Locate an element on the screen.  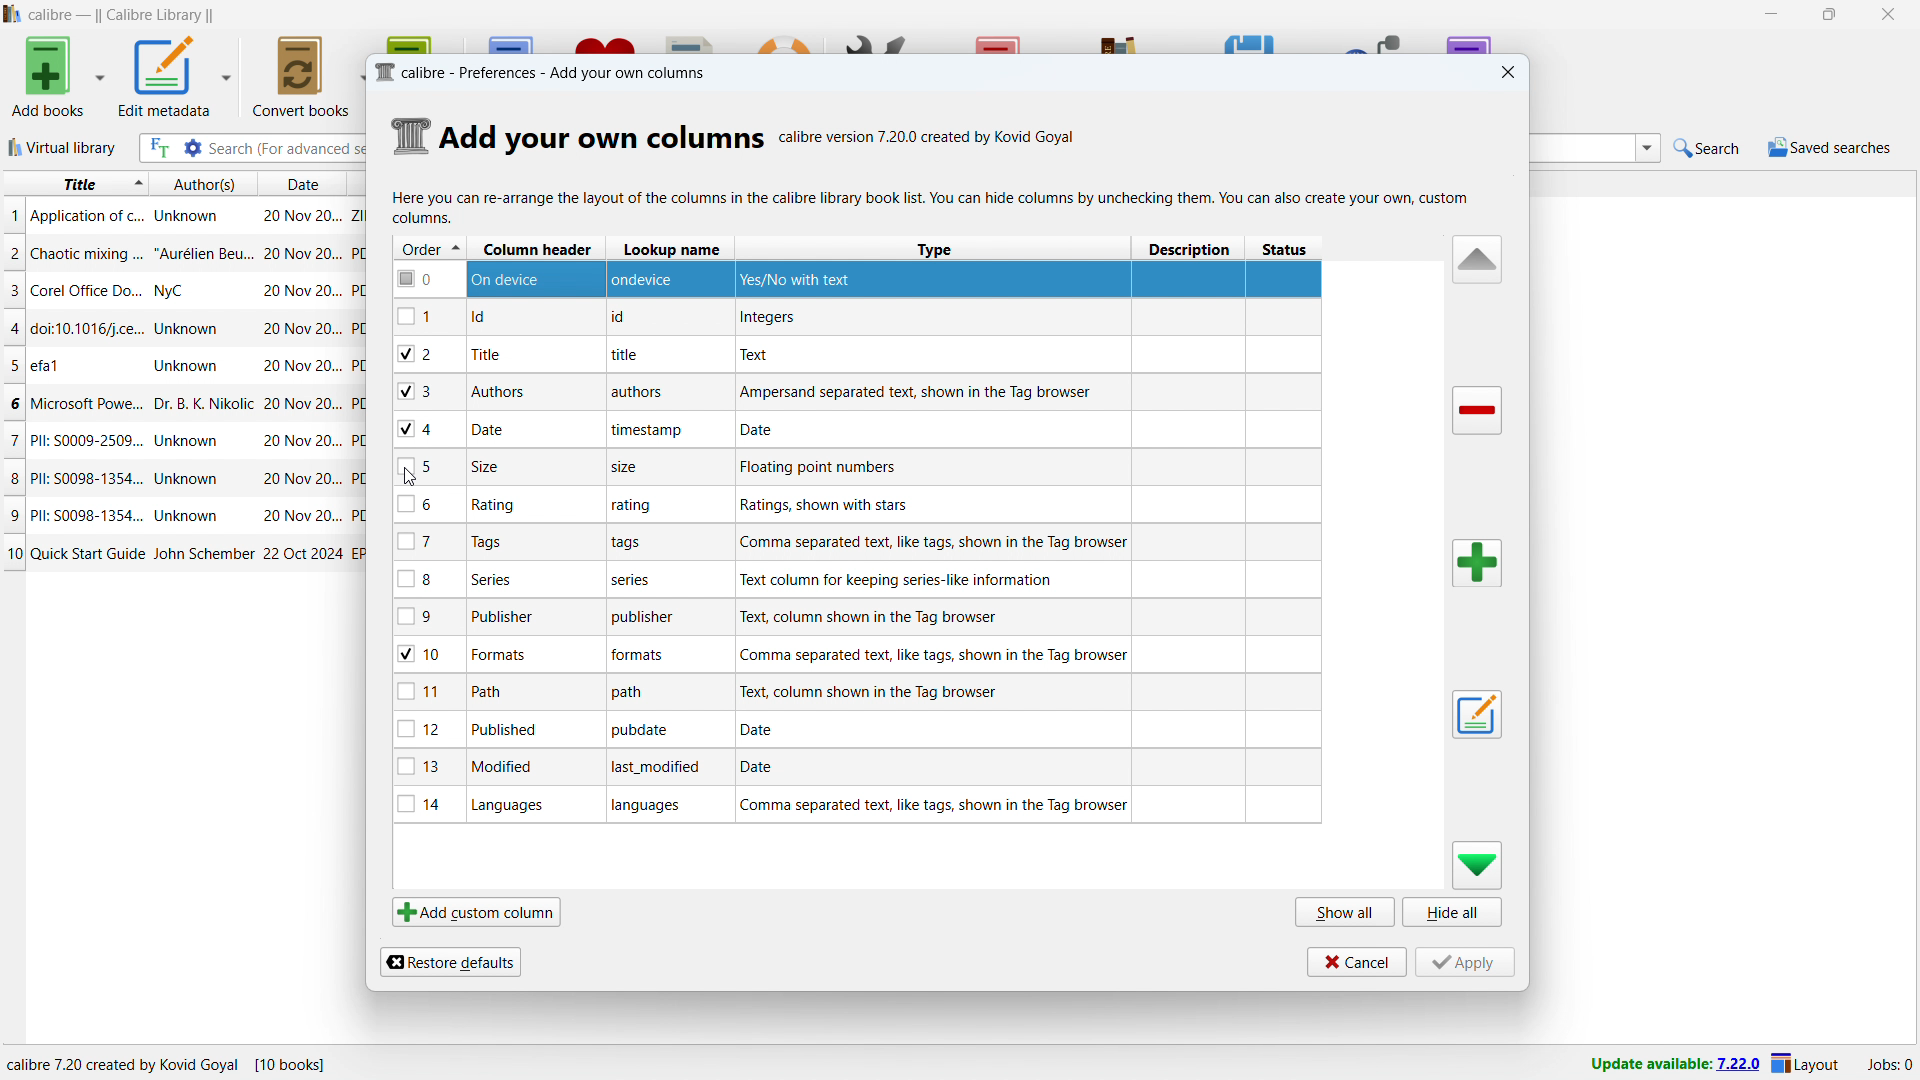
Ratings, shown with stars is located at coordinates (823, 504).